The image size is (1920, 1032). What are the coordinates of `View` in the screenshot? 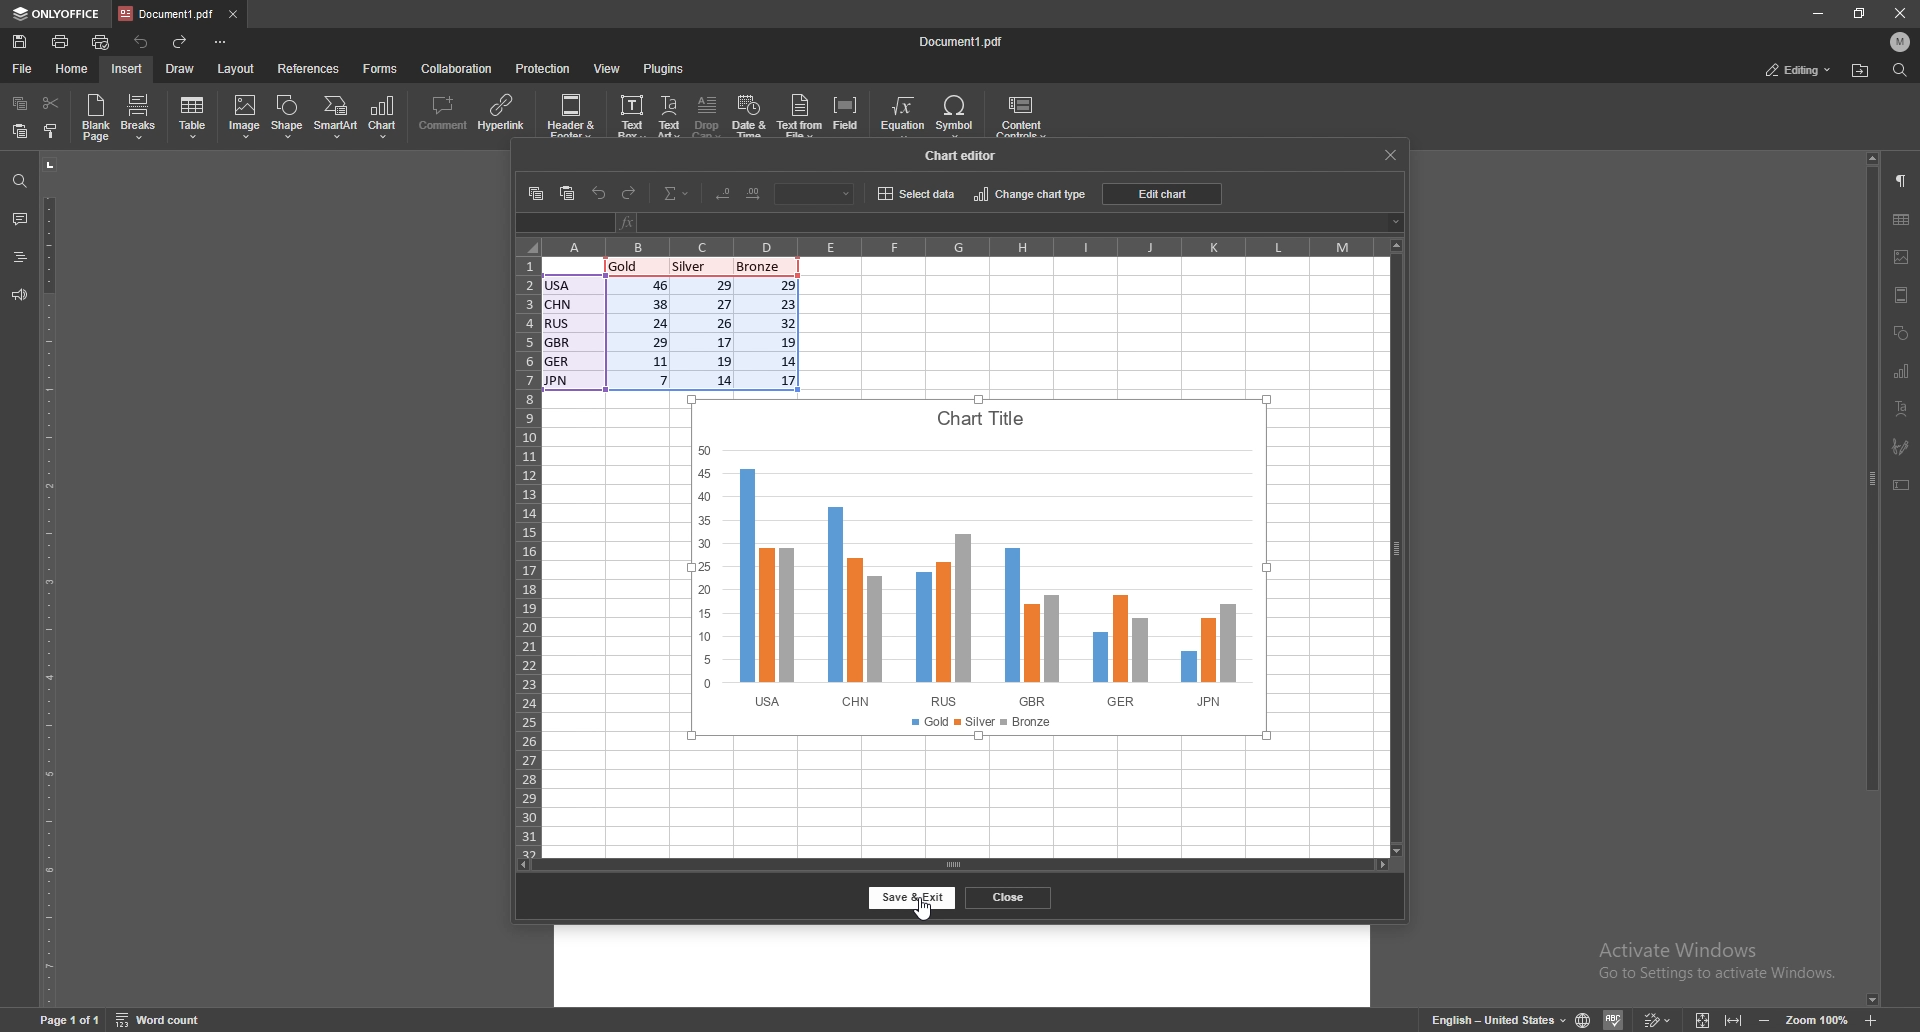 It's located at (1699, 1021).